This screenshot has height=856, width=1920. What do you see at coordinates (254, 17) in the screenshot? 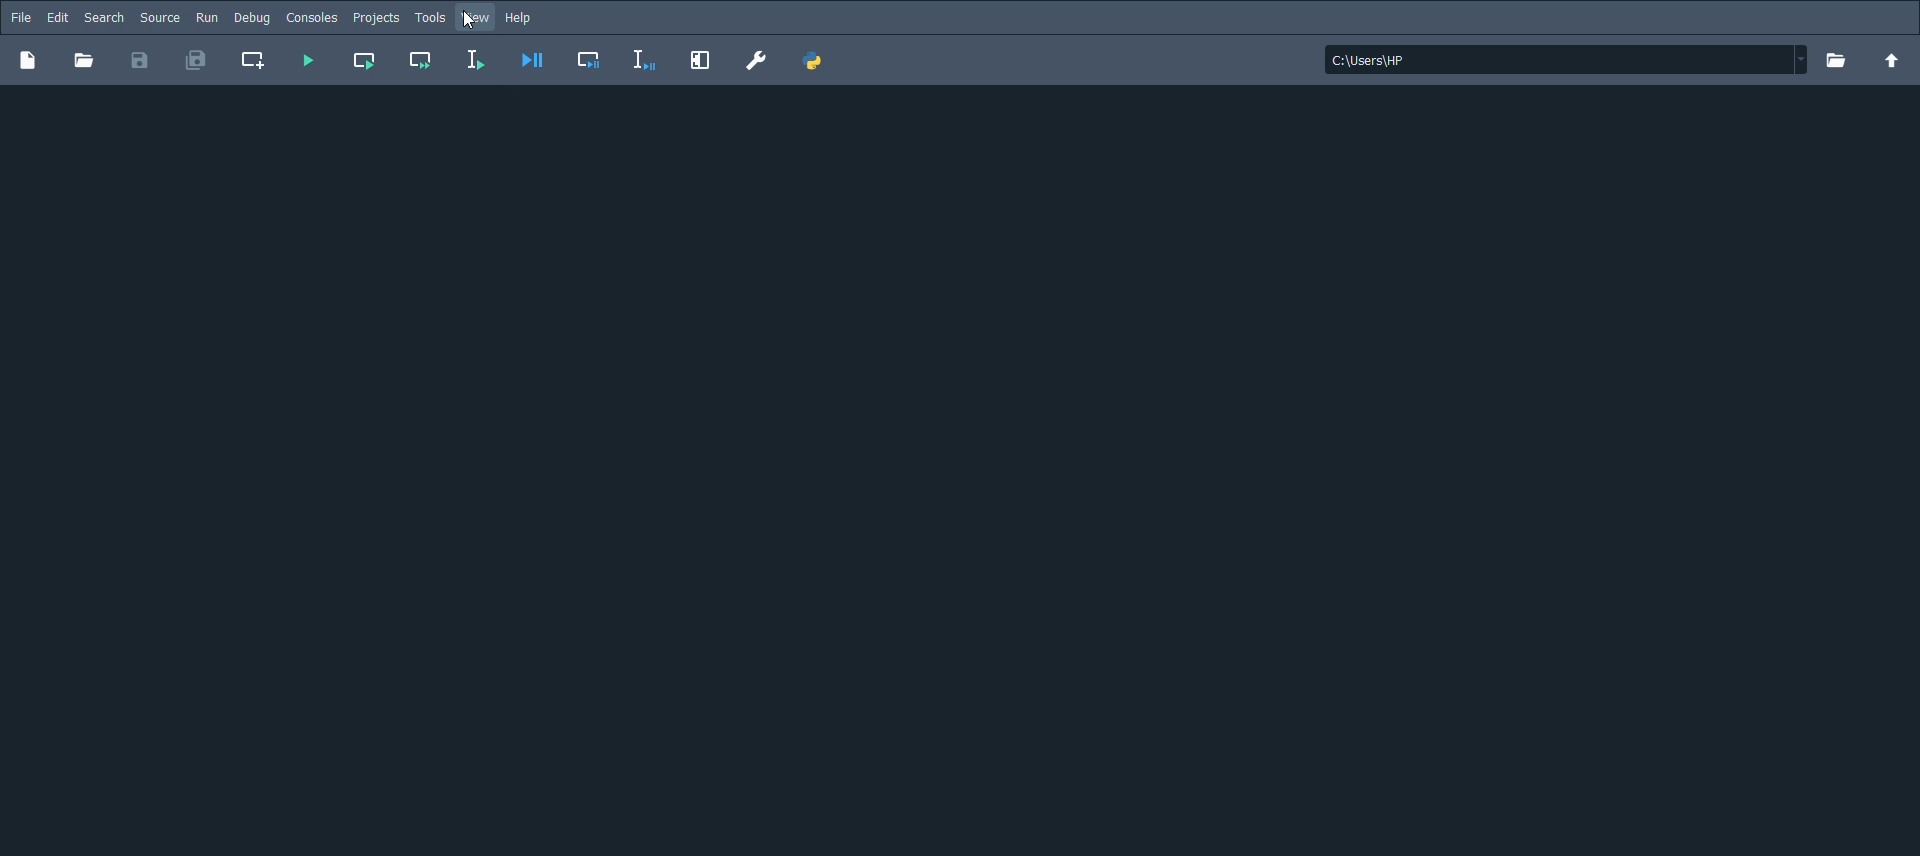
I see `Debug` at bounding box center [254, 17].